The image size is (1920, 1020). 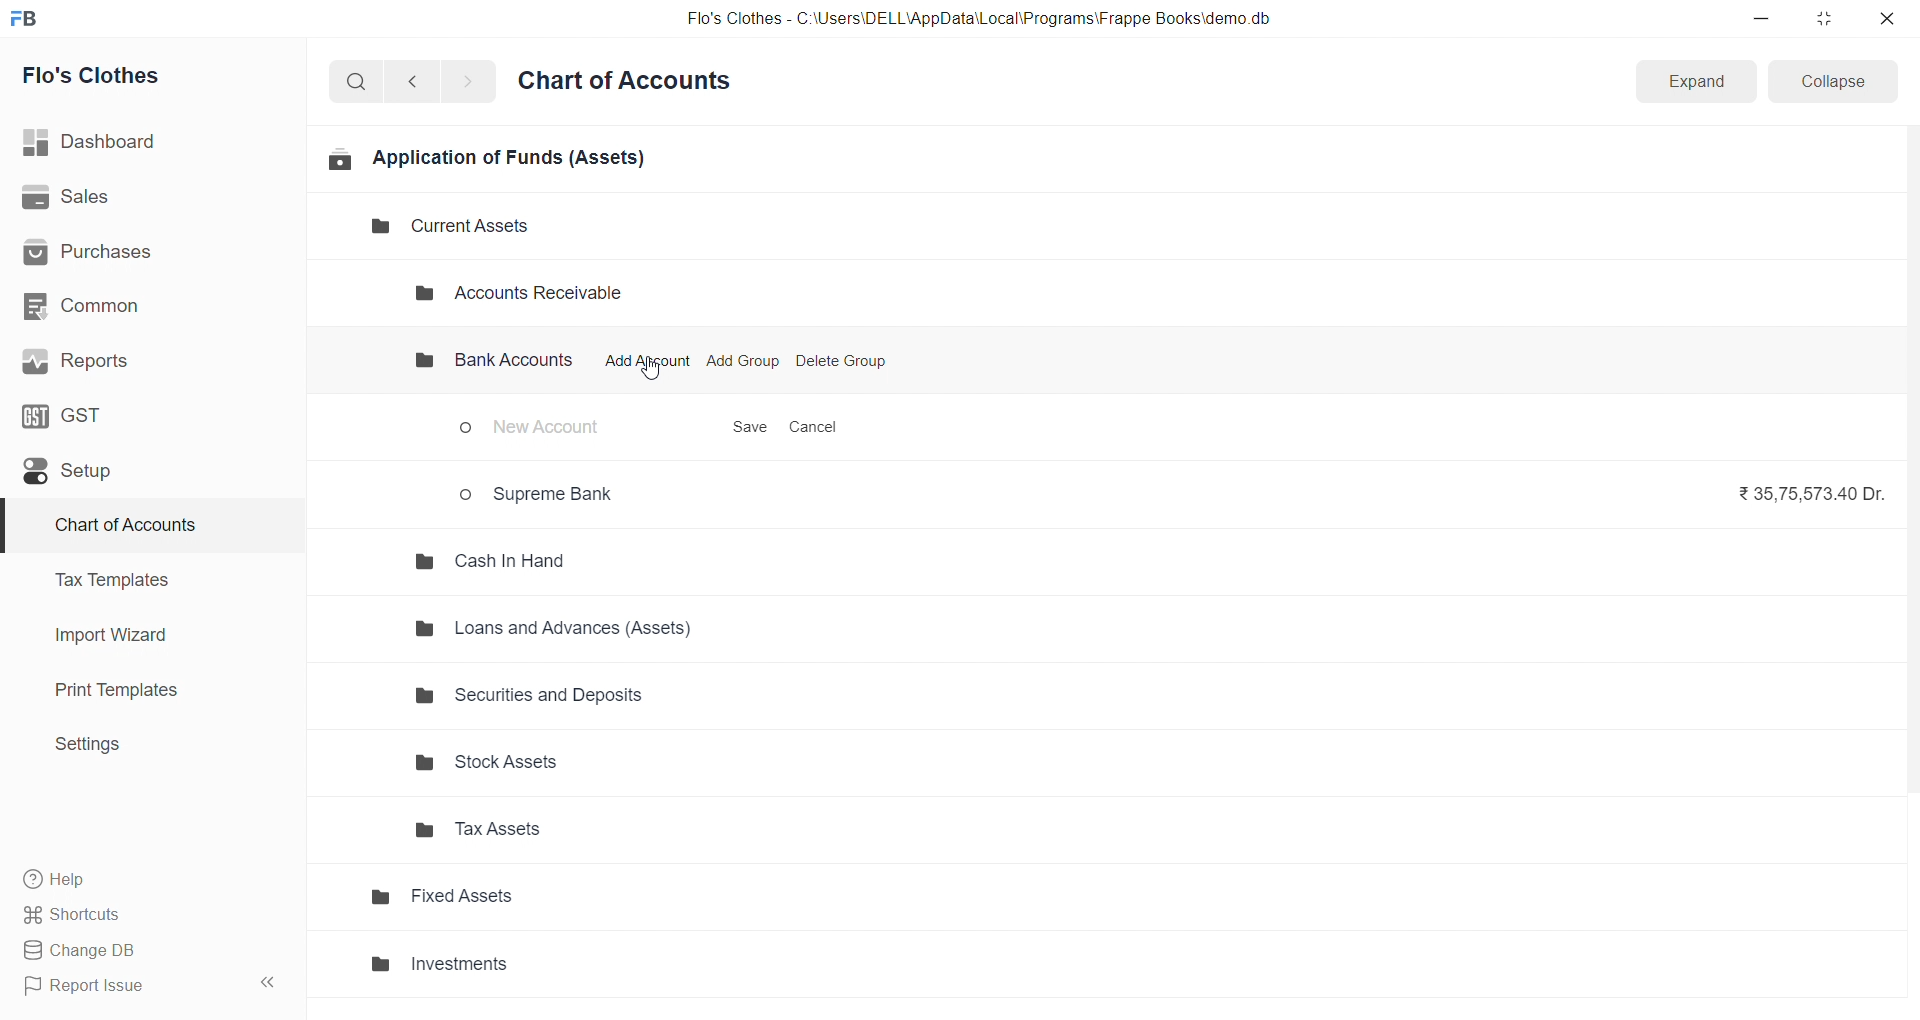 I want to click on Cancel, so click(x=814, y=428).